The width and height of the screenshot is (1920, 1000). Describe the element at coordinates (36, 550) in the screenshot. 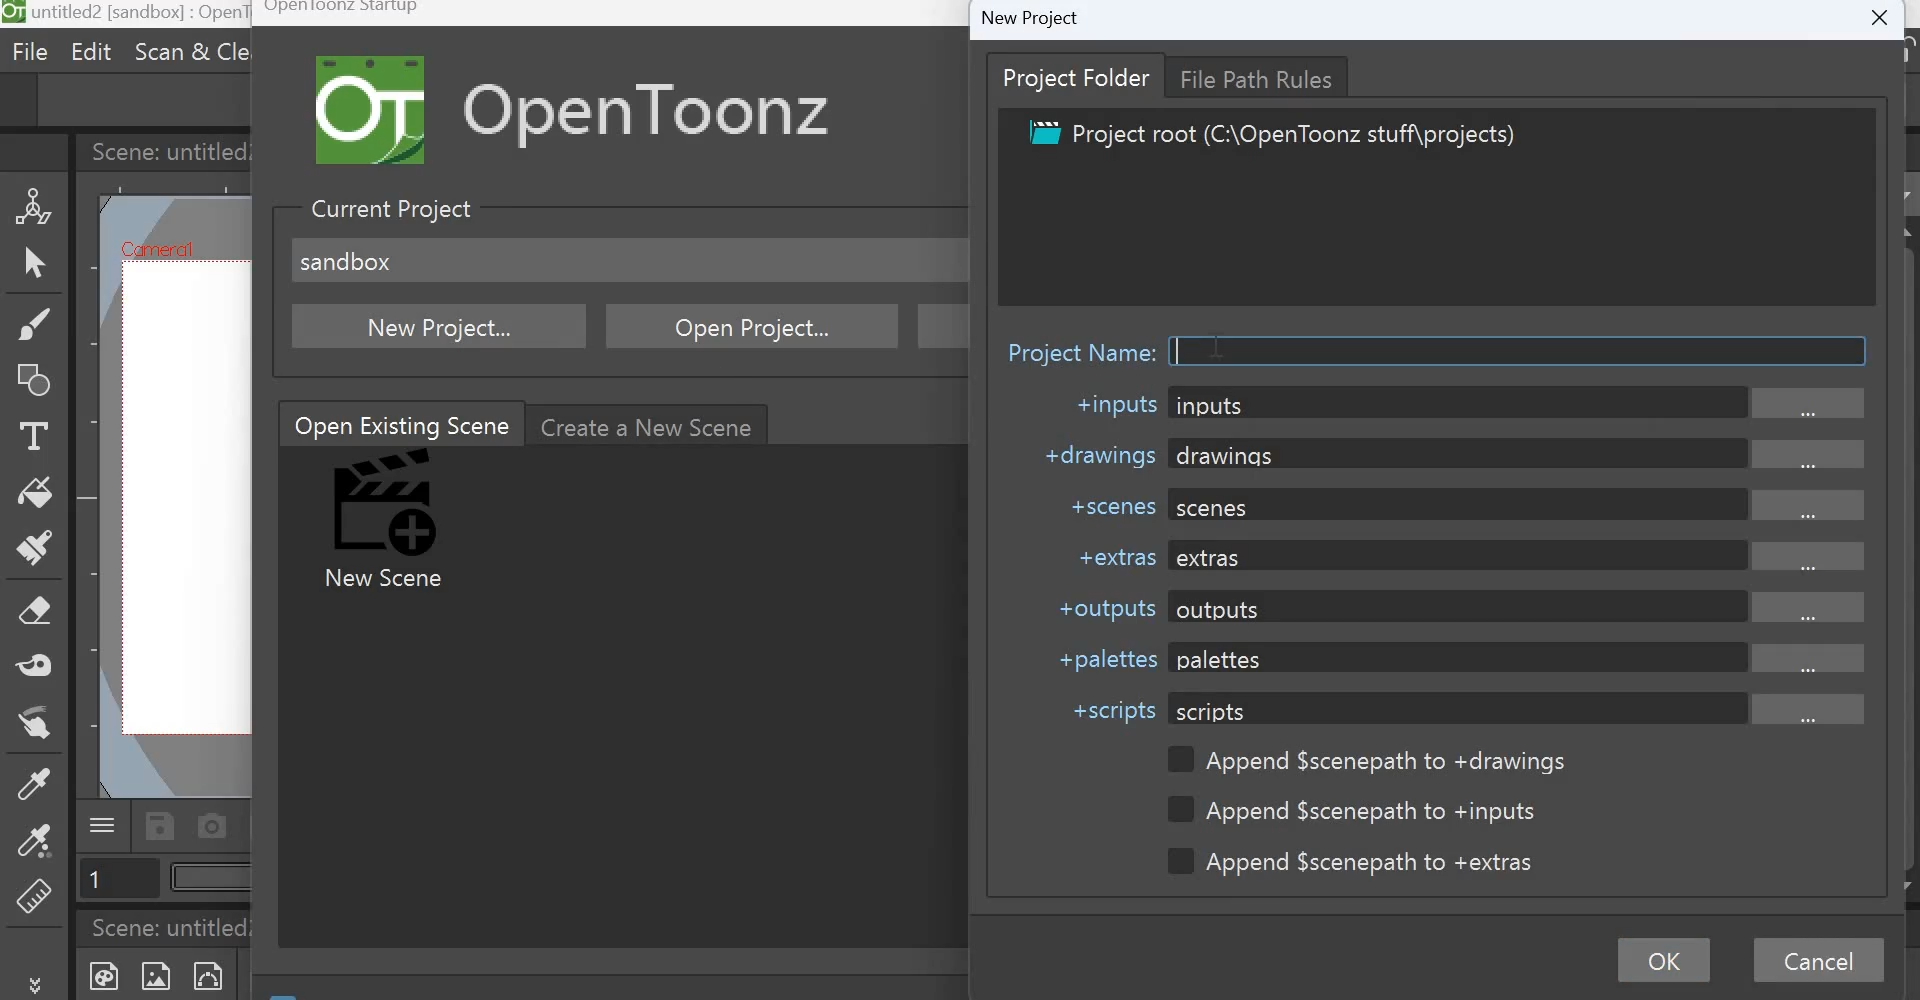

I see `Paint brush tool` at that location.